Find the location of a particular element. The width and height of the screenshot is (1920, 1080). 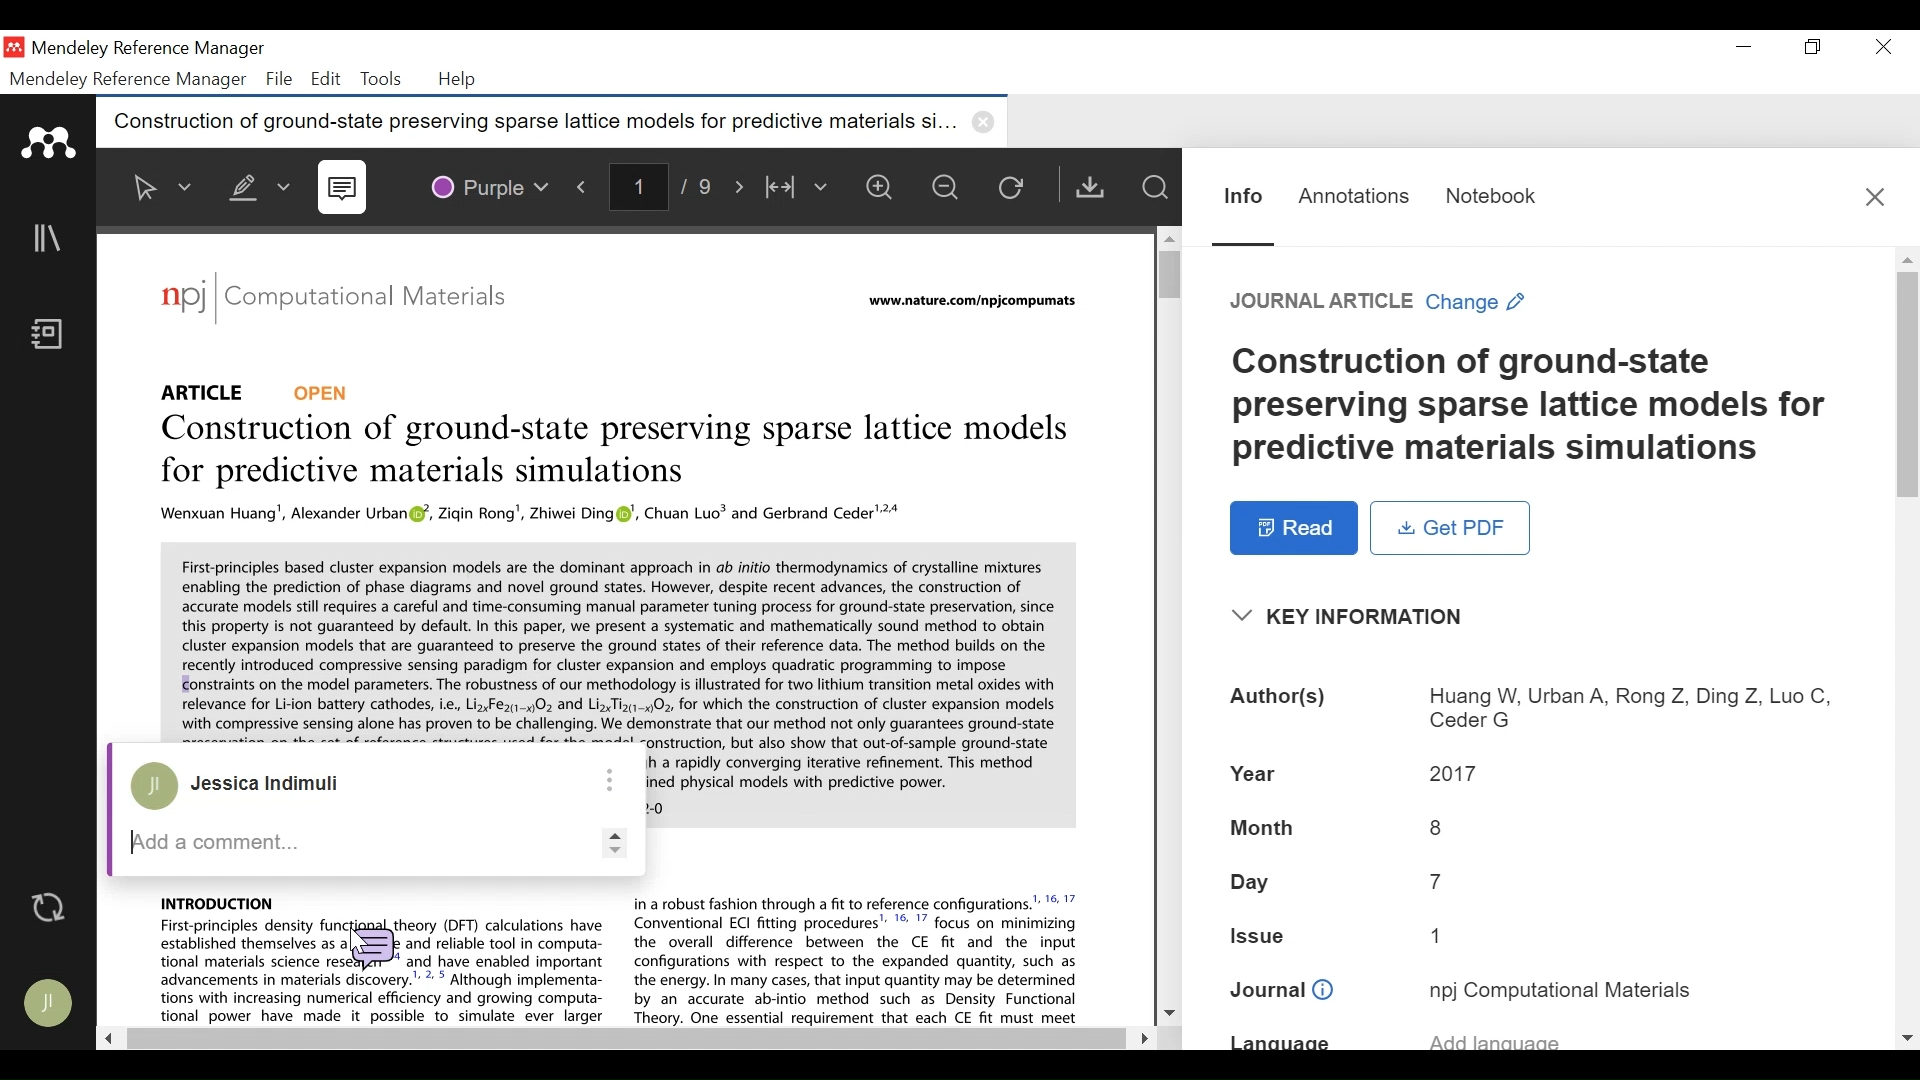

Scroll up is located at coordinates (1168, 235).